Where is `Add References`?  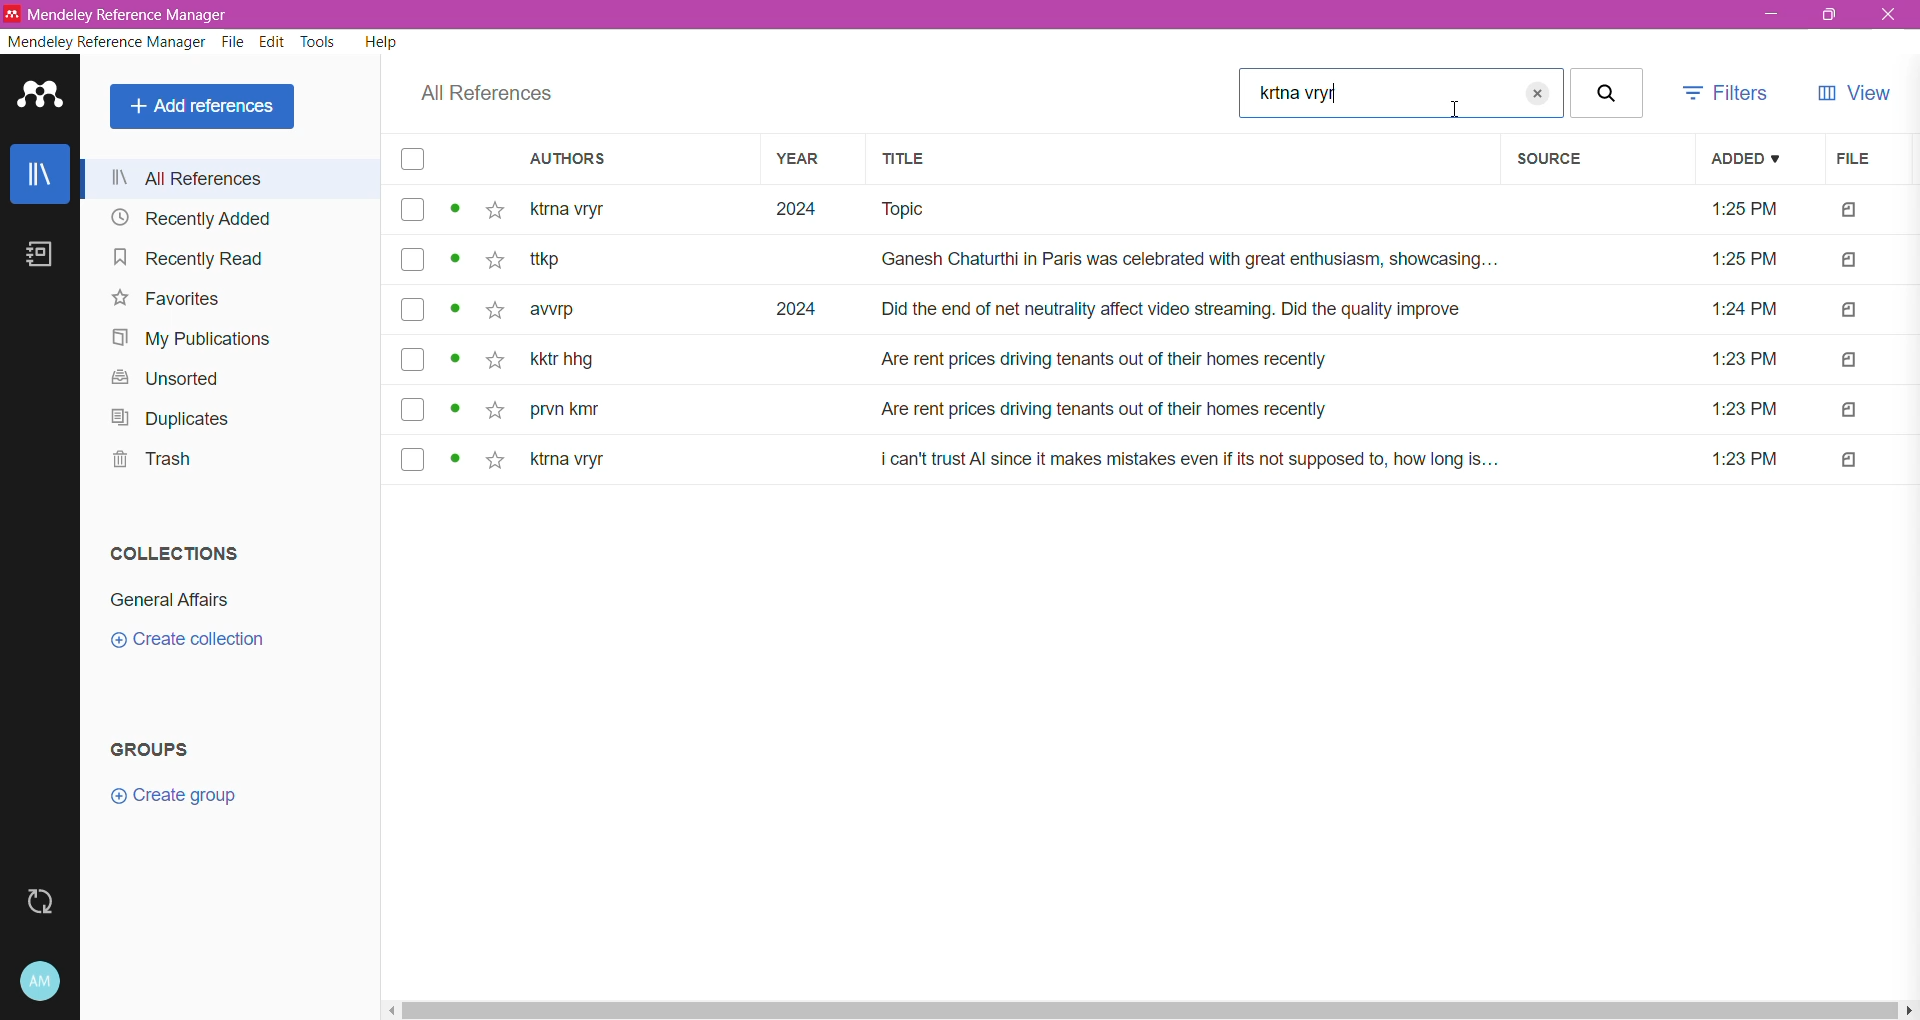
Add References is located at coordinates (202, 107).